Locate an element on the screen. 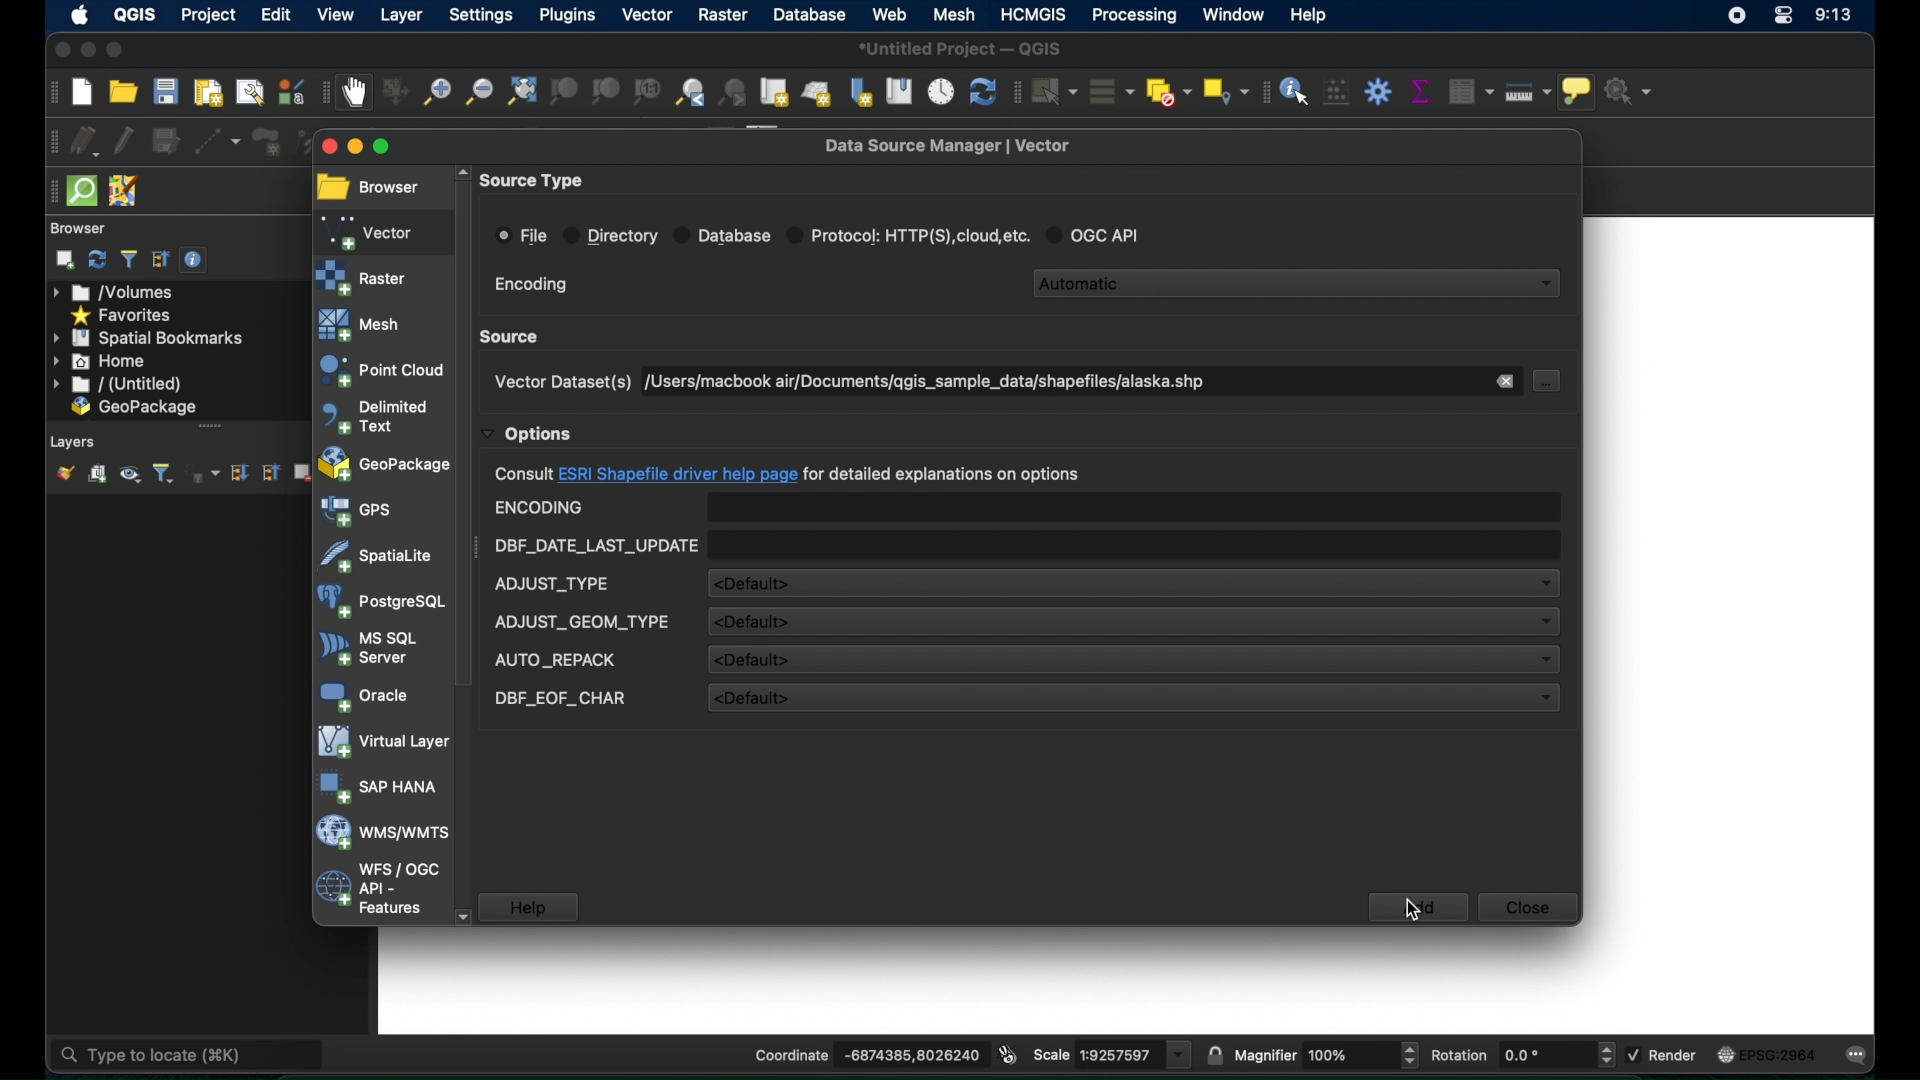 The height and width of the screenshot is (1080, 1920). time is located at coordinates (1835, 16).